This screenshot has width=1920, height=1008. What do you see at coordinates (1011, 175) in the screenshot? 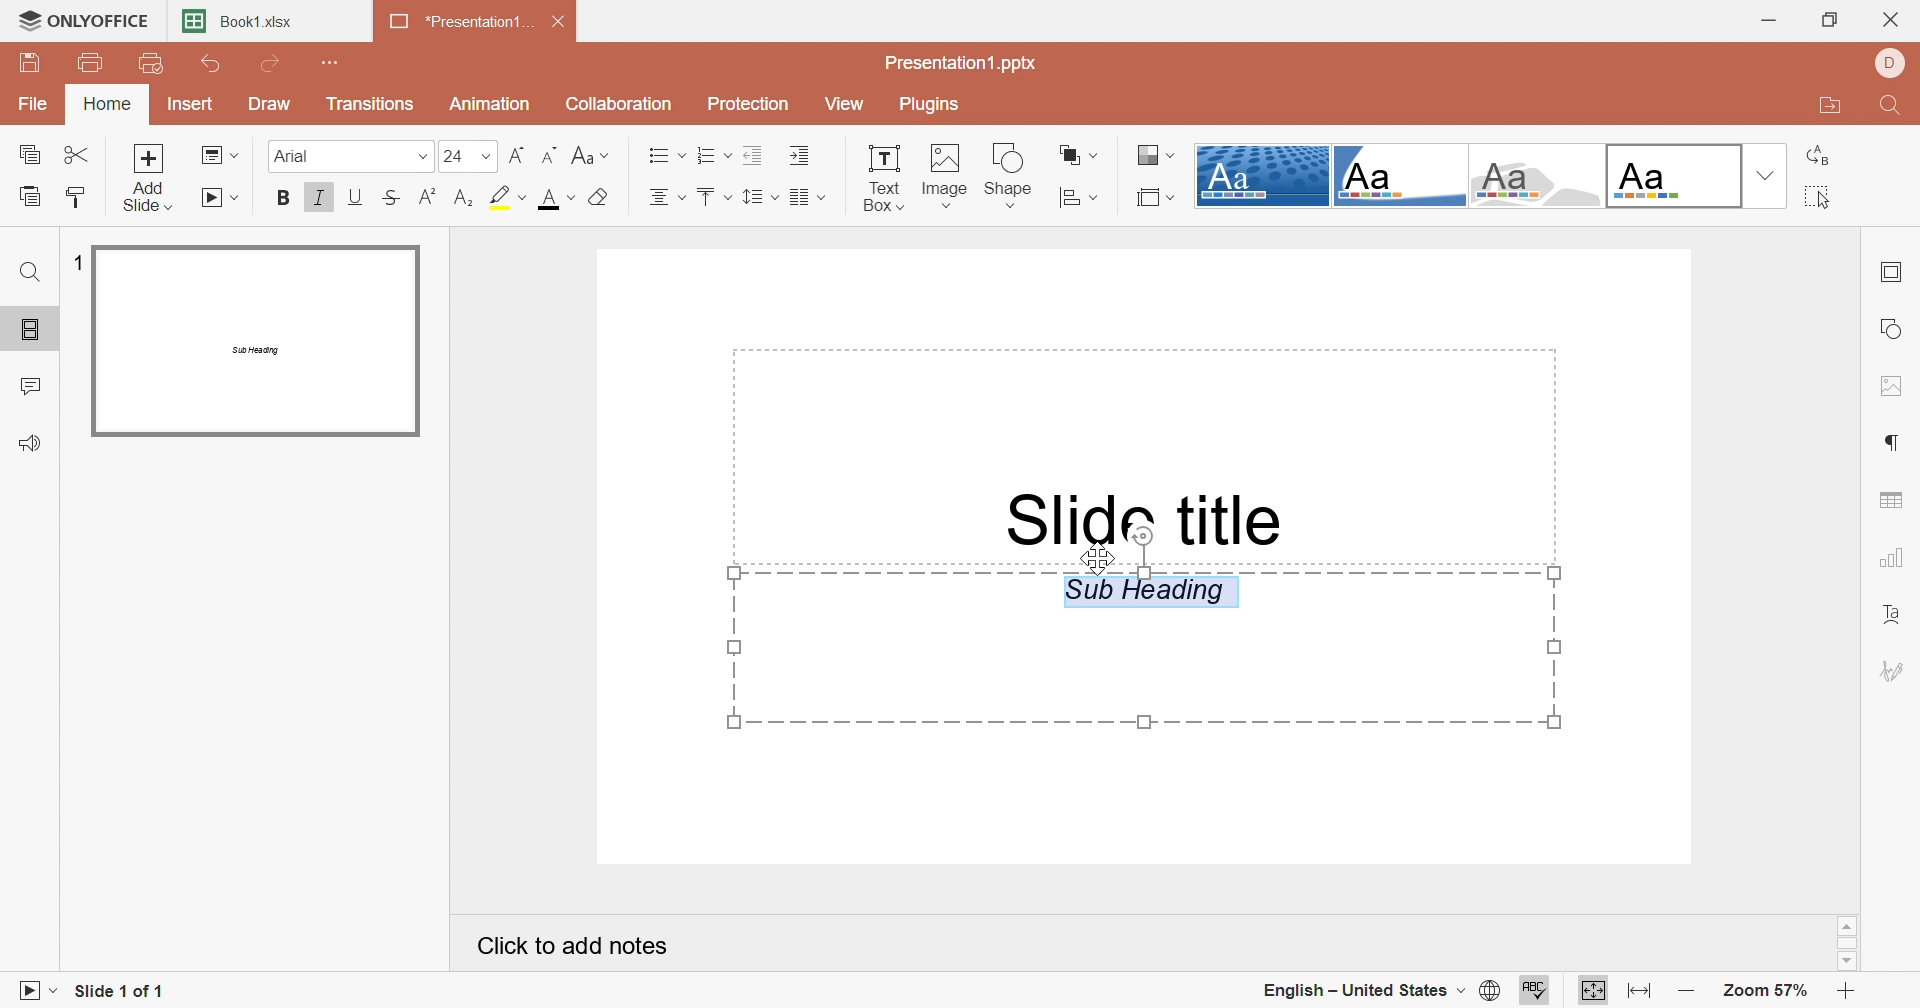
I see `Shape` at bounding box center [1011, 175].